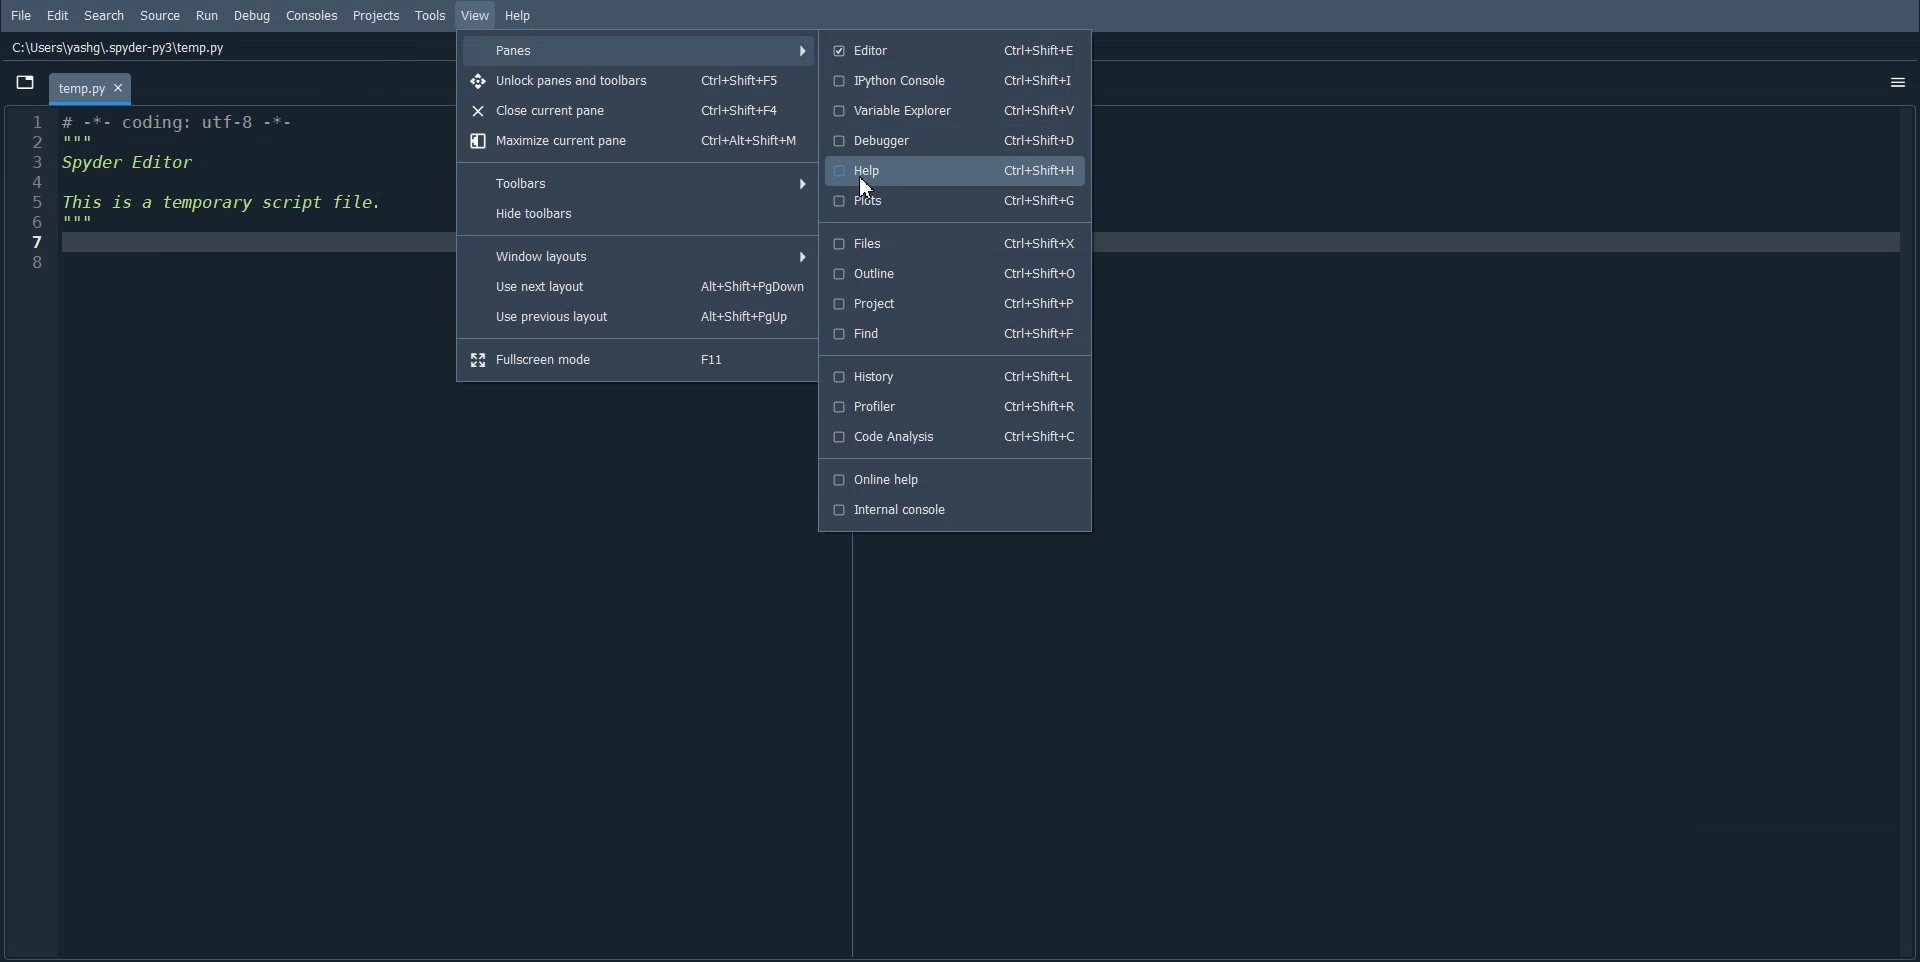 This screenshot has width=1920, height=962. Describe the element at coordinates (957, 438) in the screenshot. I see `Code Analysis` at that location.